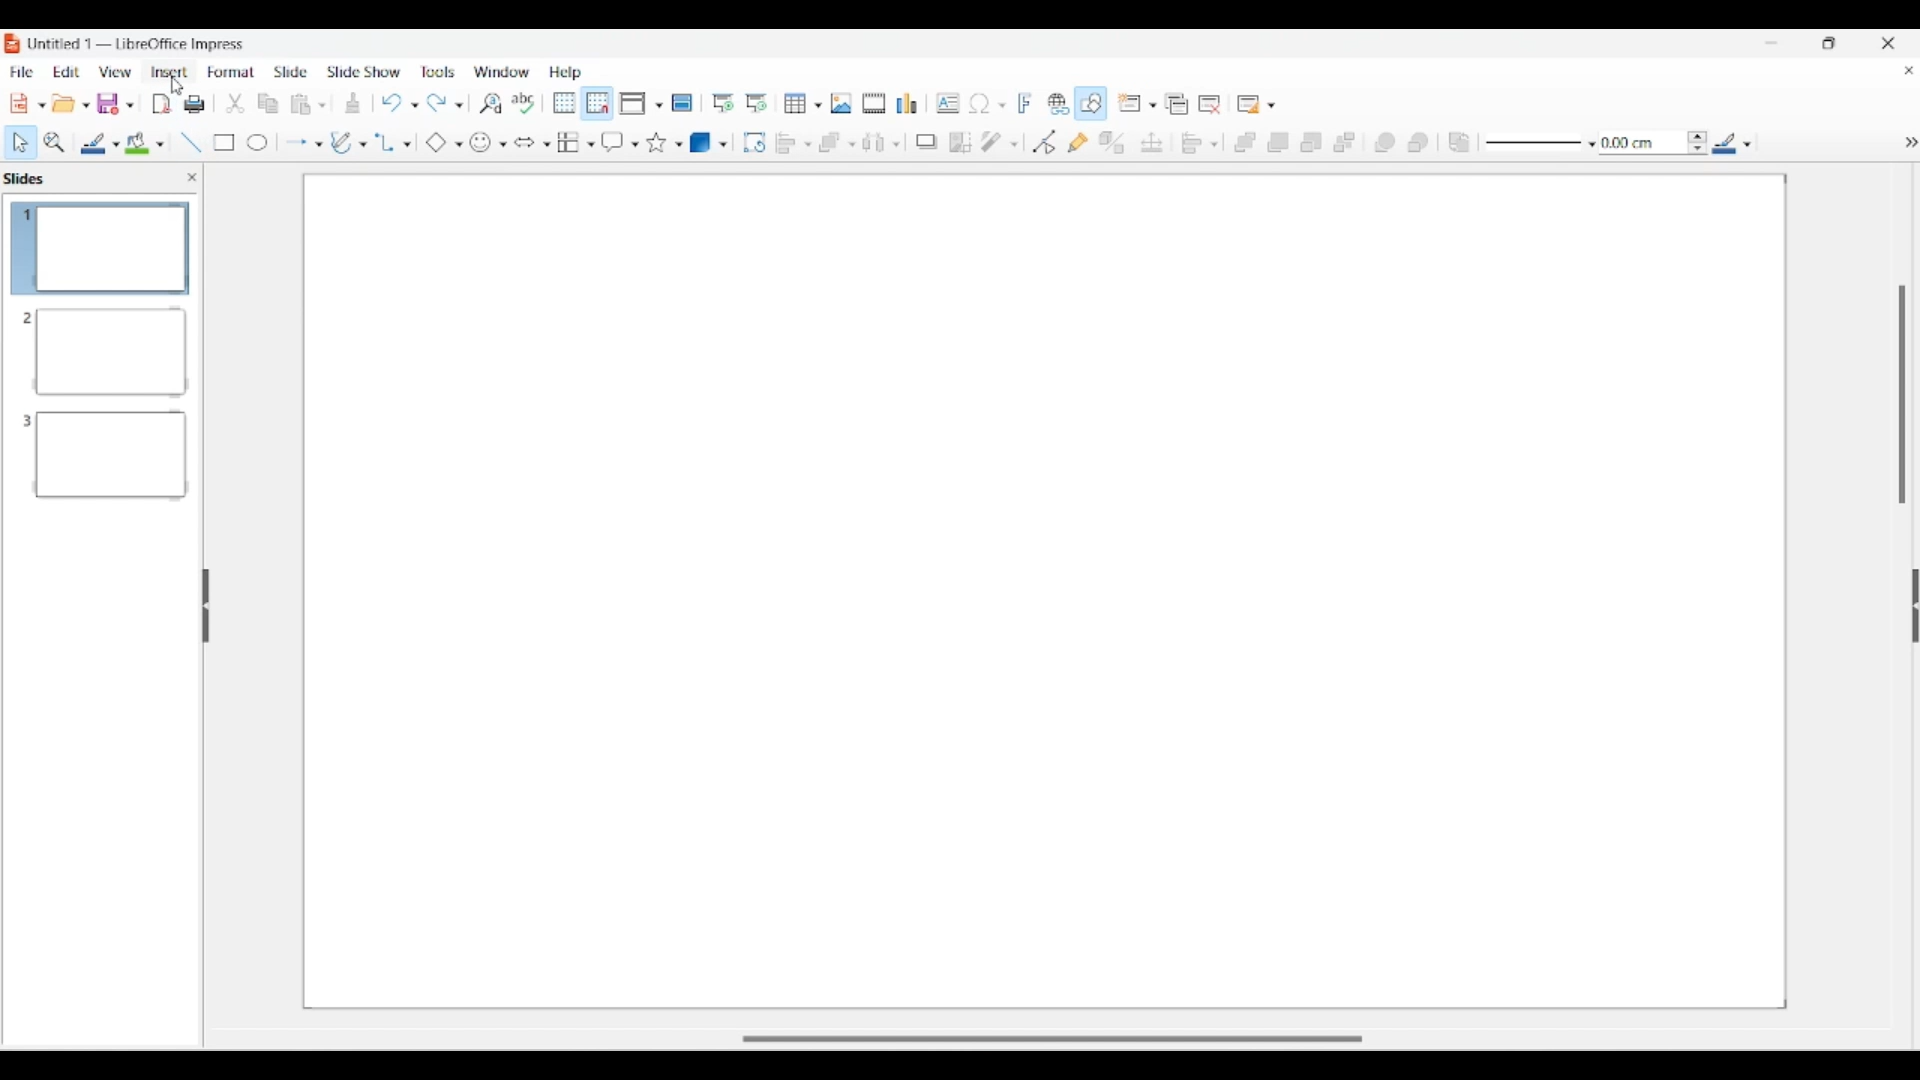 The image size is (1920, 1080). I want to click on Insert special character options, so click(987, 103).